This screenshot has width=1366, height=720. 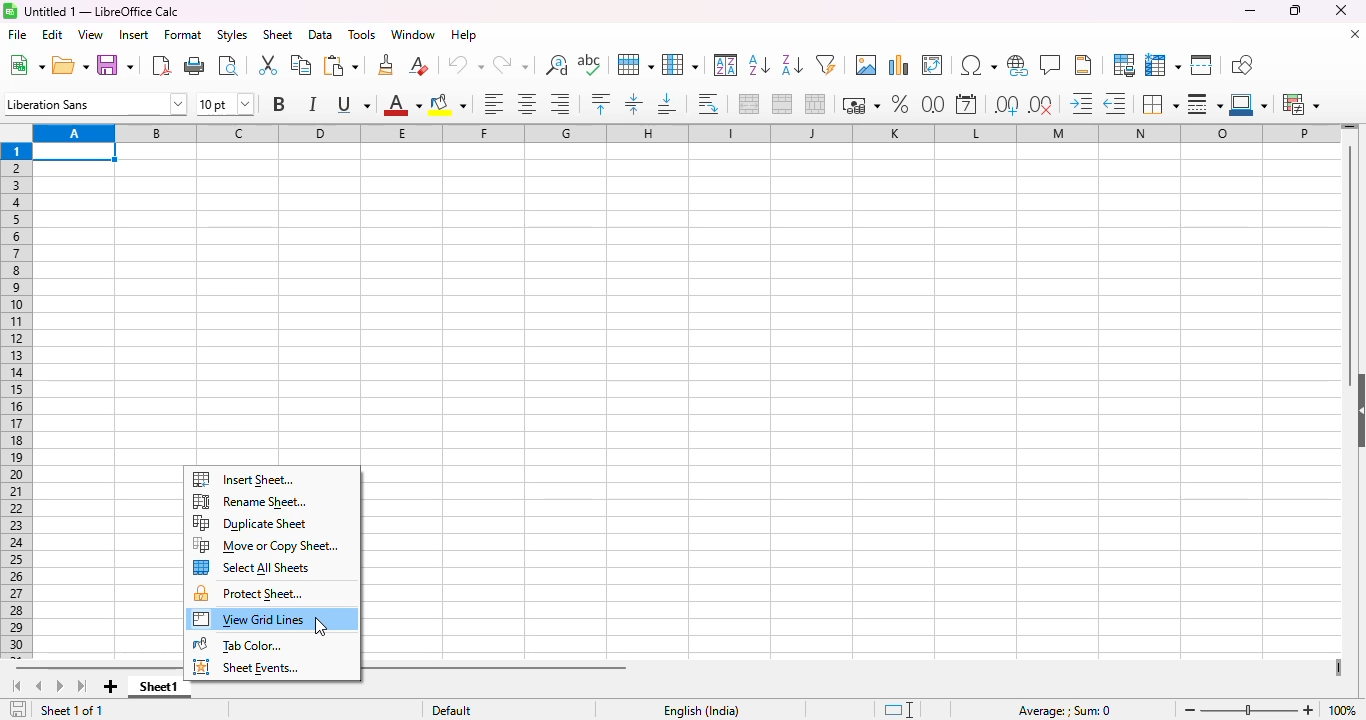 What do you see at coordinates (10, 12) in the screenshot?
I see `logo` at bounding box center [10, 12].